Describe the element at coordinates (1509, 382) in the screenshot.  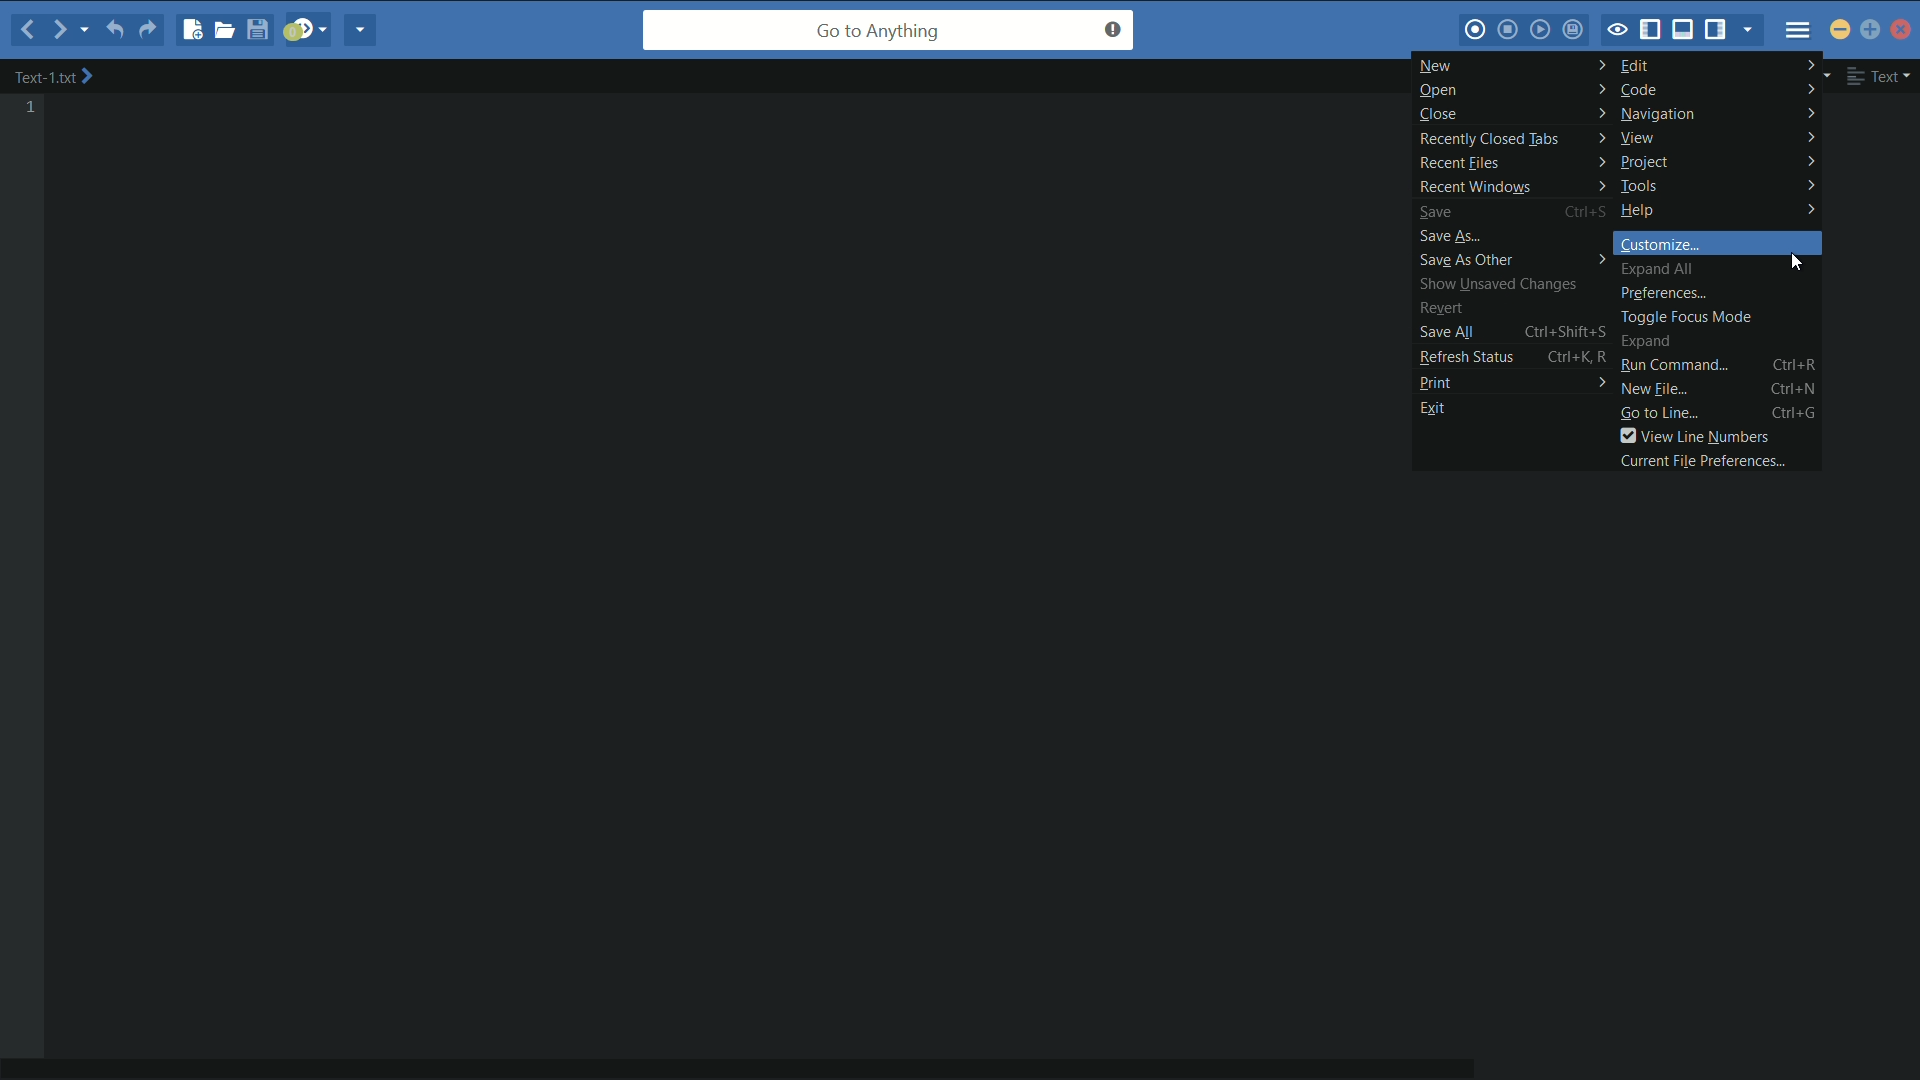
I see `print` at that location.